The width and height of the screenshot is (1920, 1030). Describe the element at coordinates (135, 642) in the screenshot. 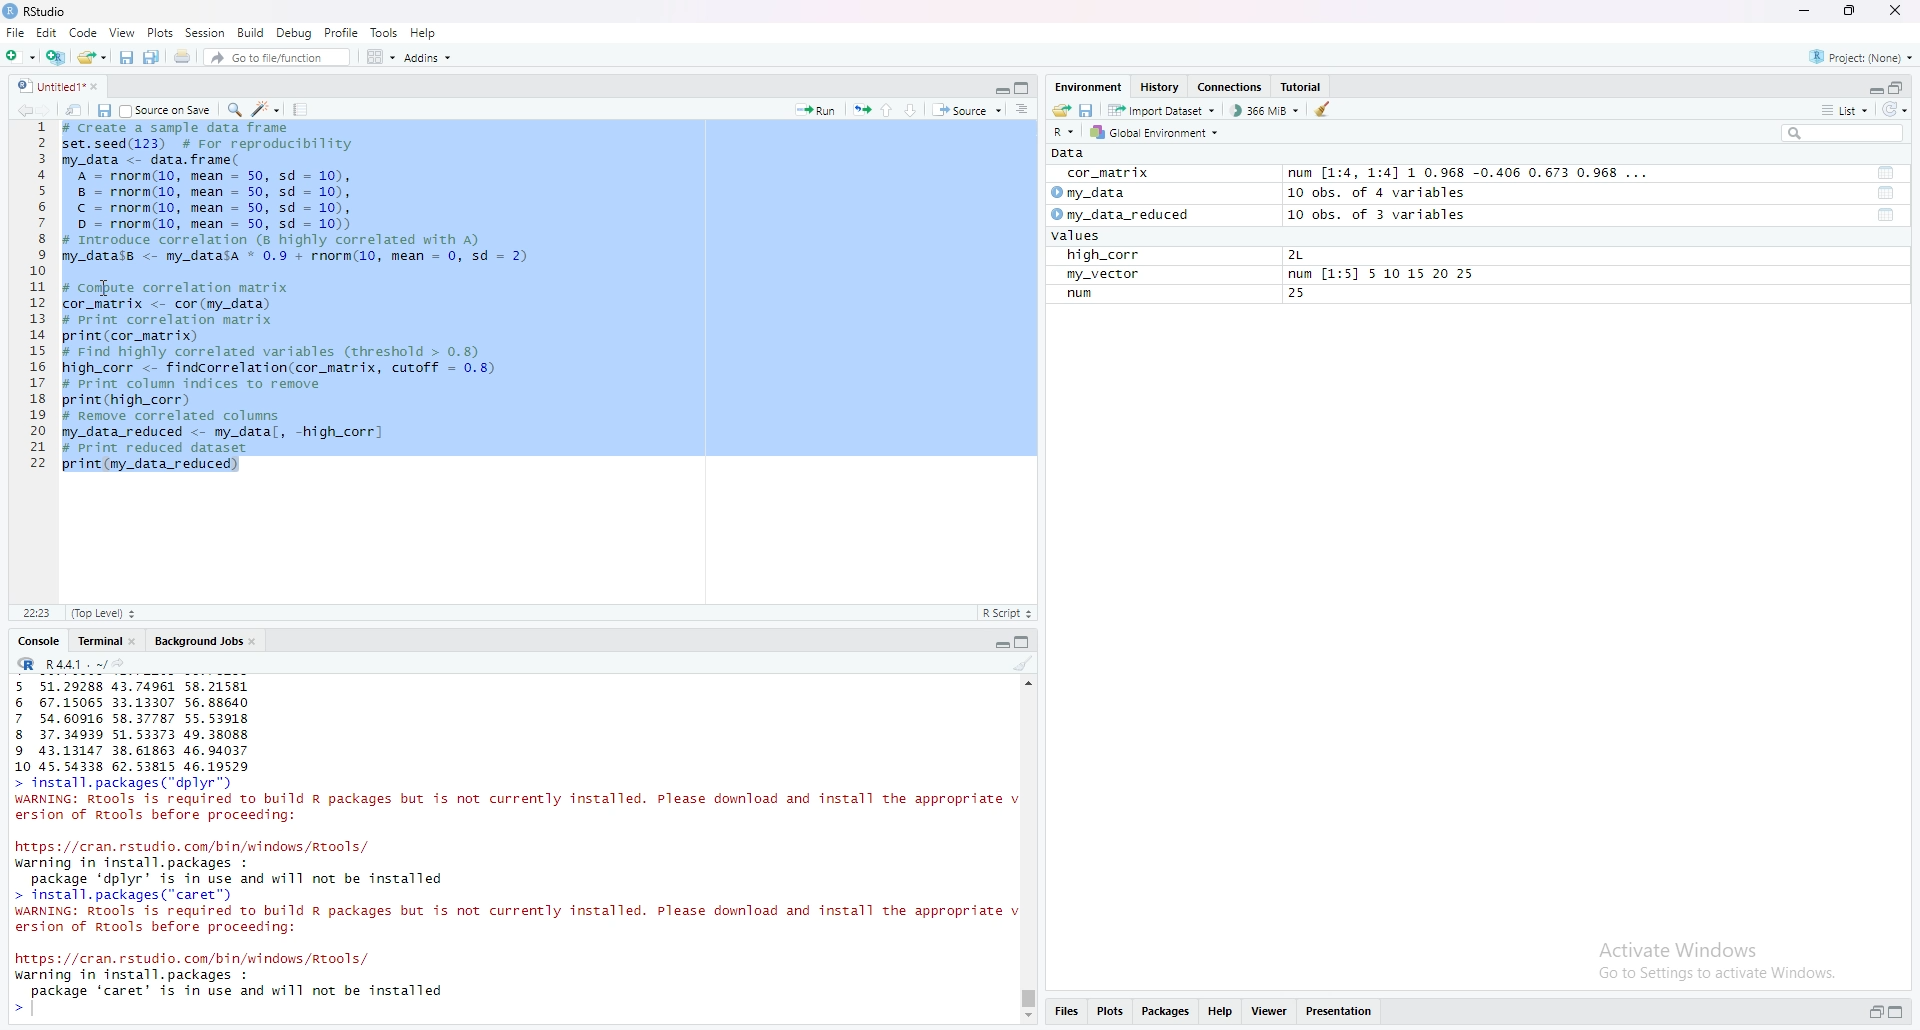

I see `close` at that location.